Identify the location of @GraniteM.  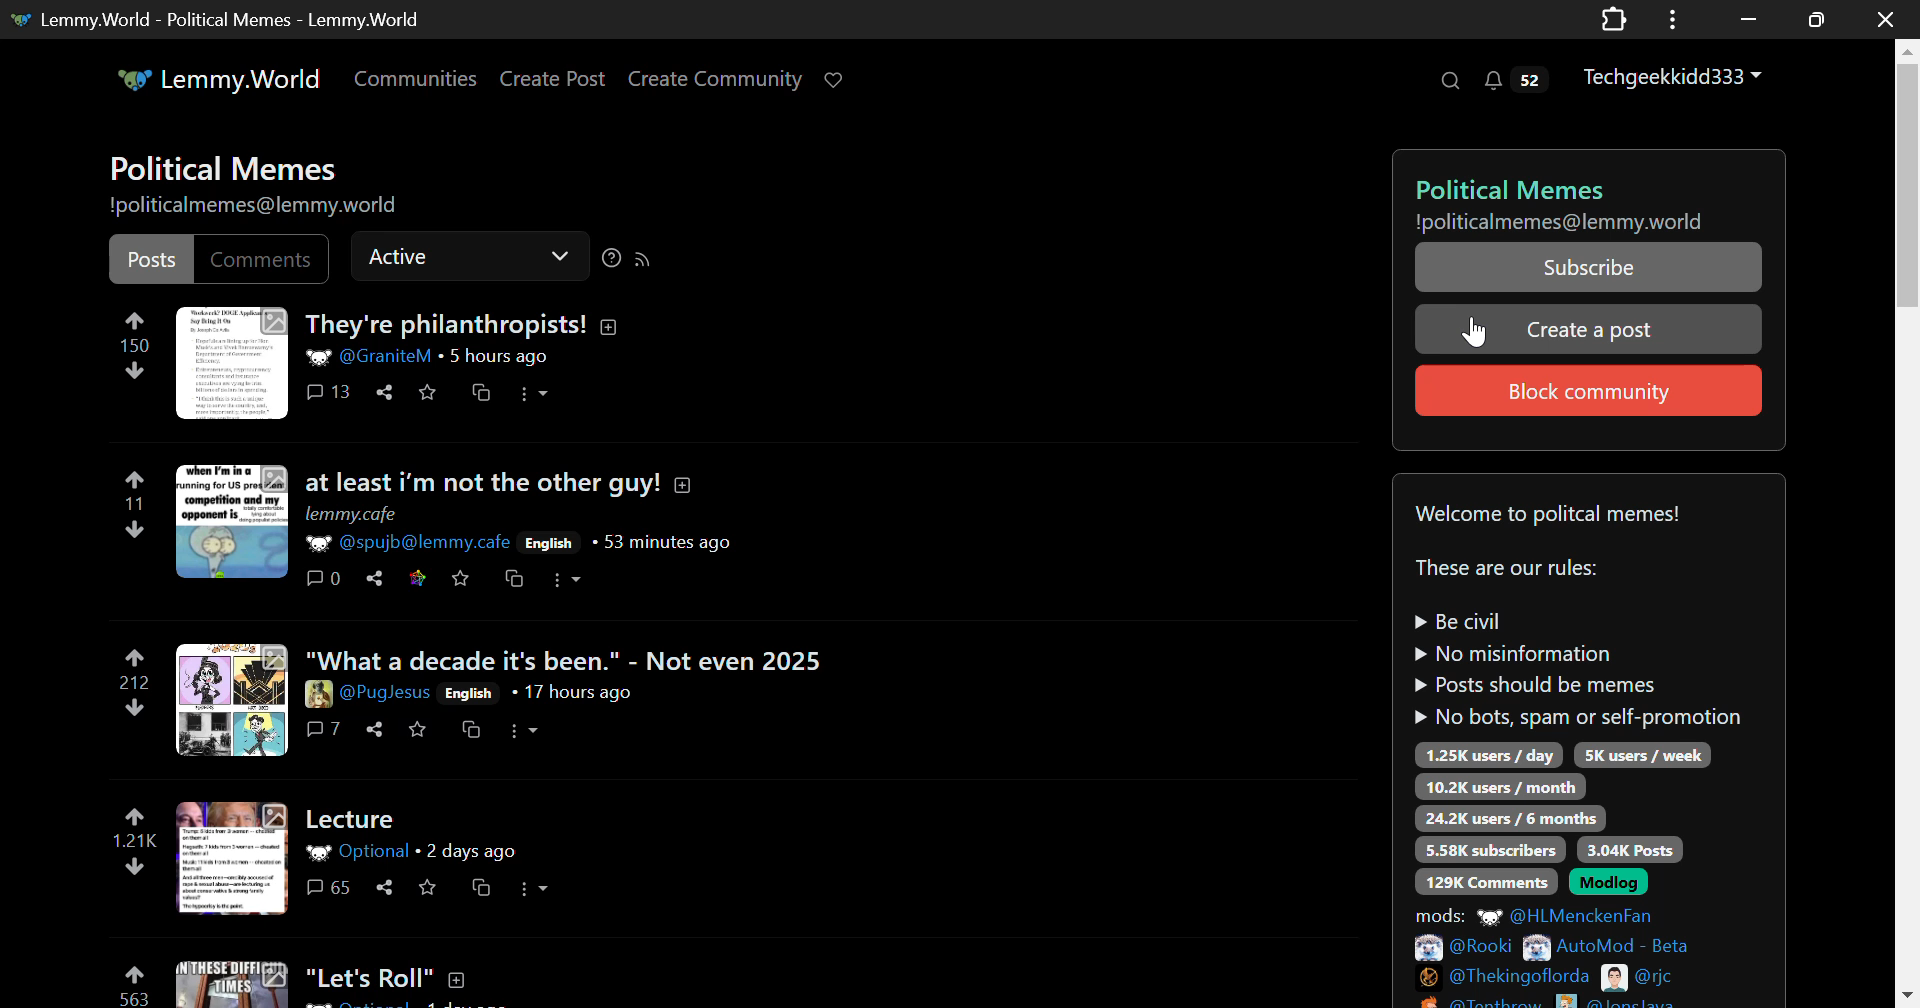
(371, 356).